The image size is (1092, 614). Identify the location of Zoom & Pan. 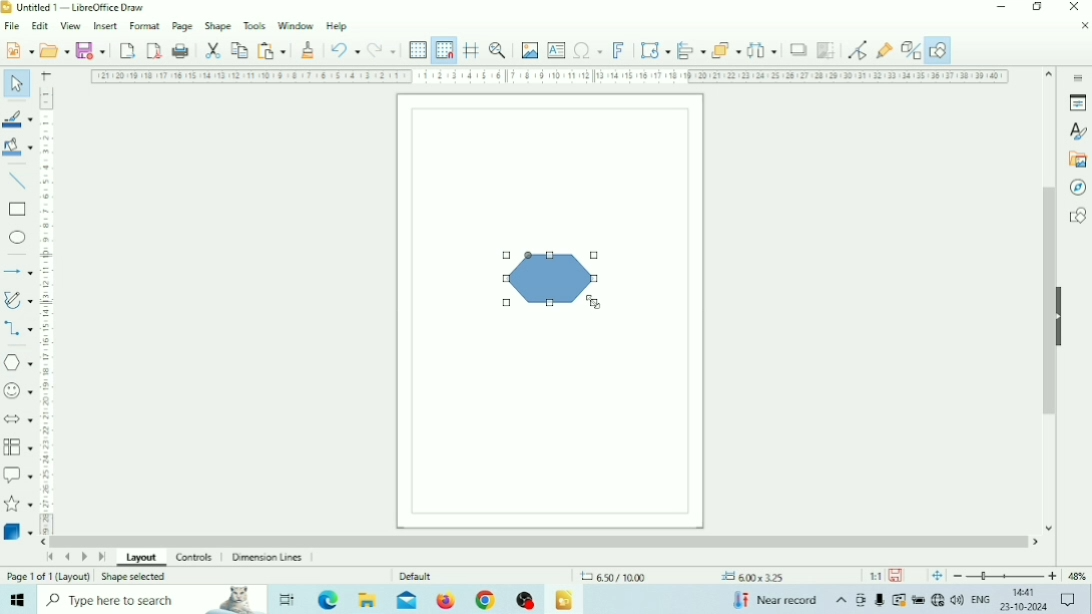
(498, 49).